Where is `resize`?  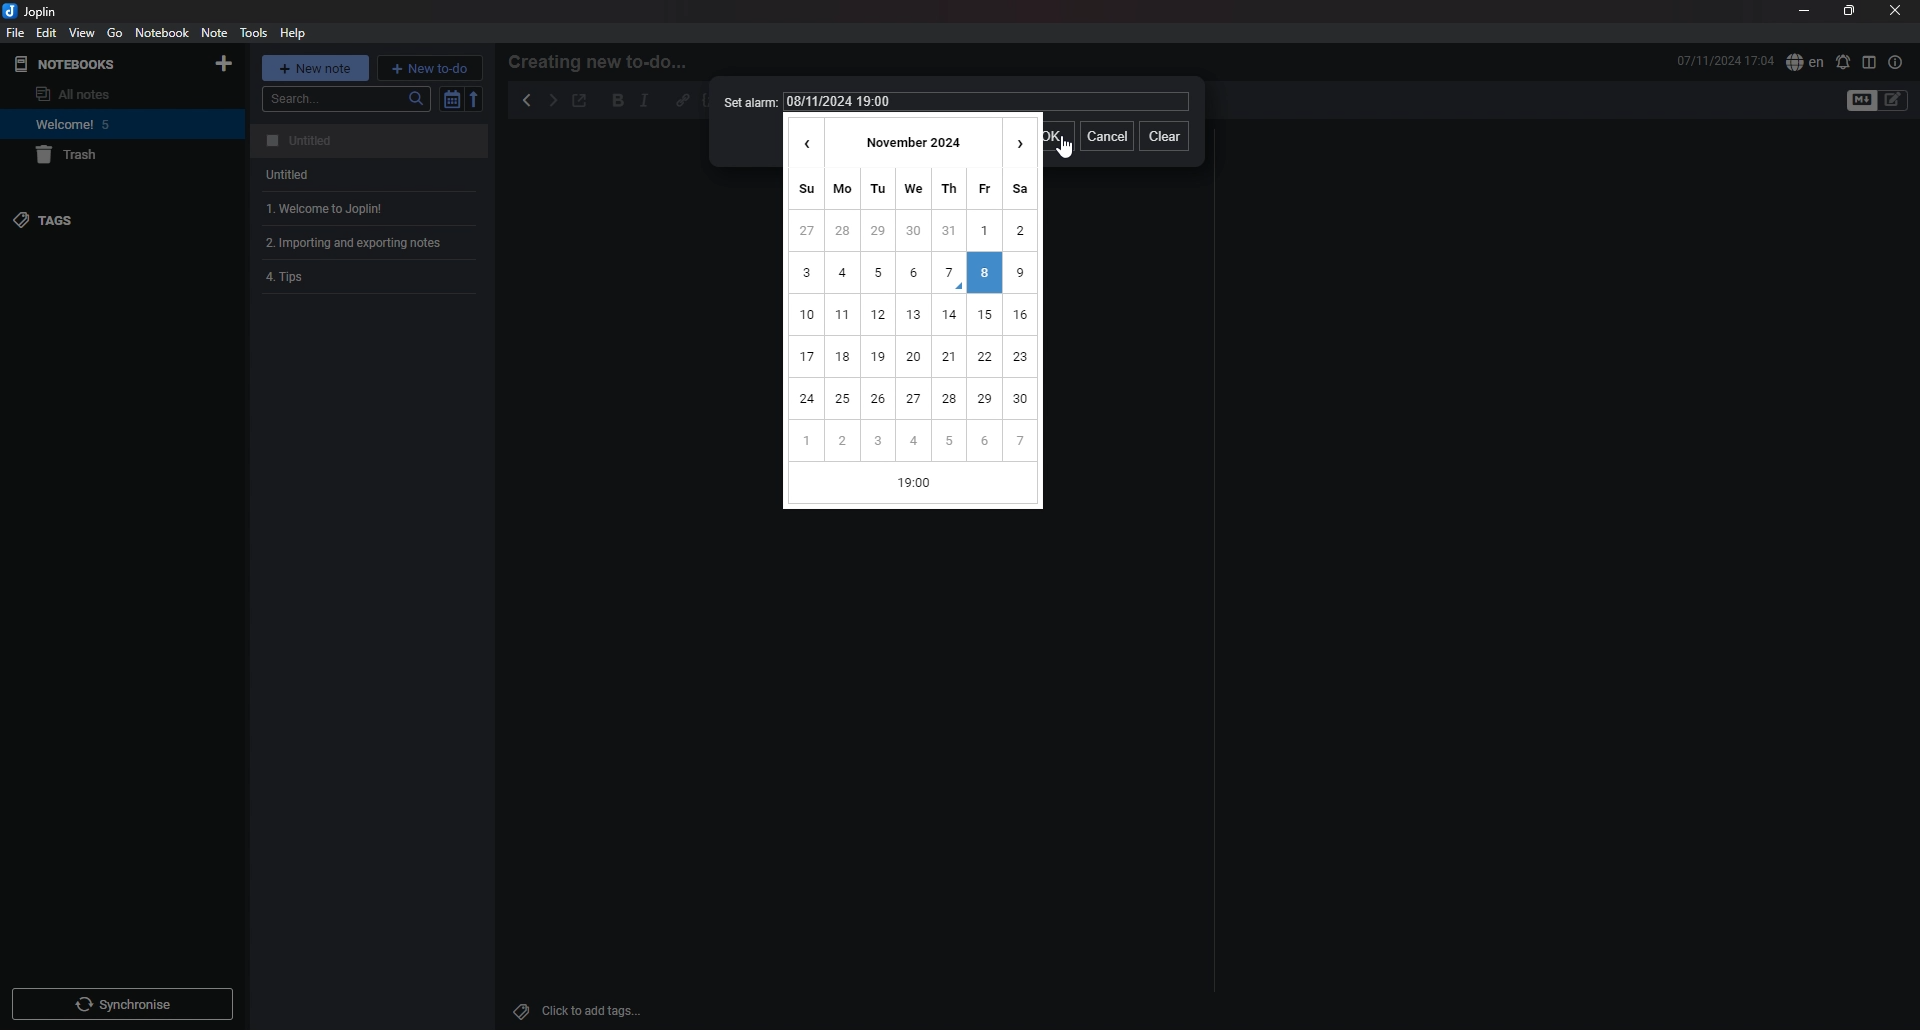 resize is located at coordinates (1850, 11).